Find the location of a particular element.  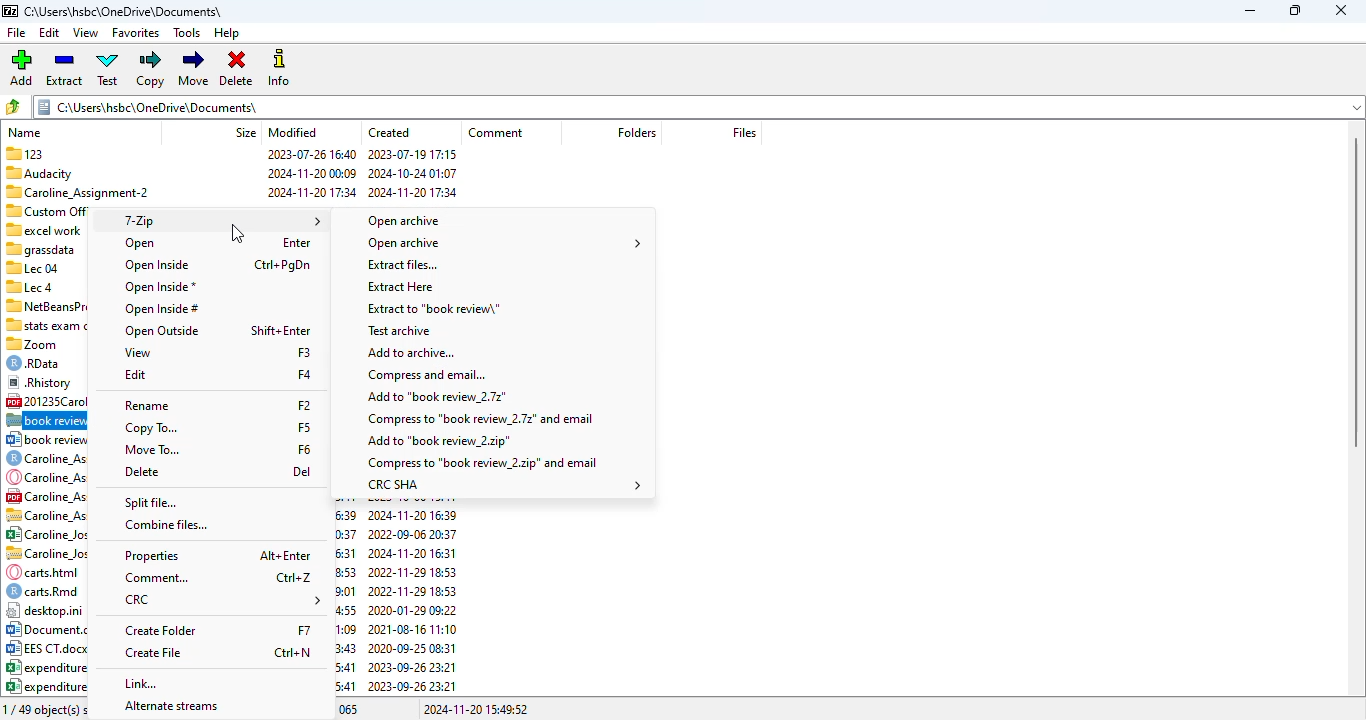

open inside is located at coordinates (156, 265).